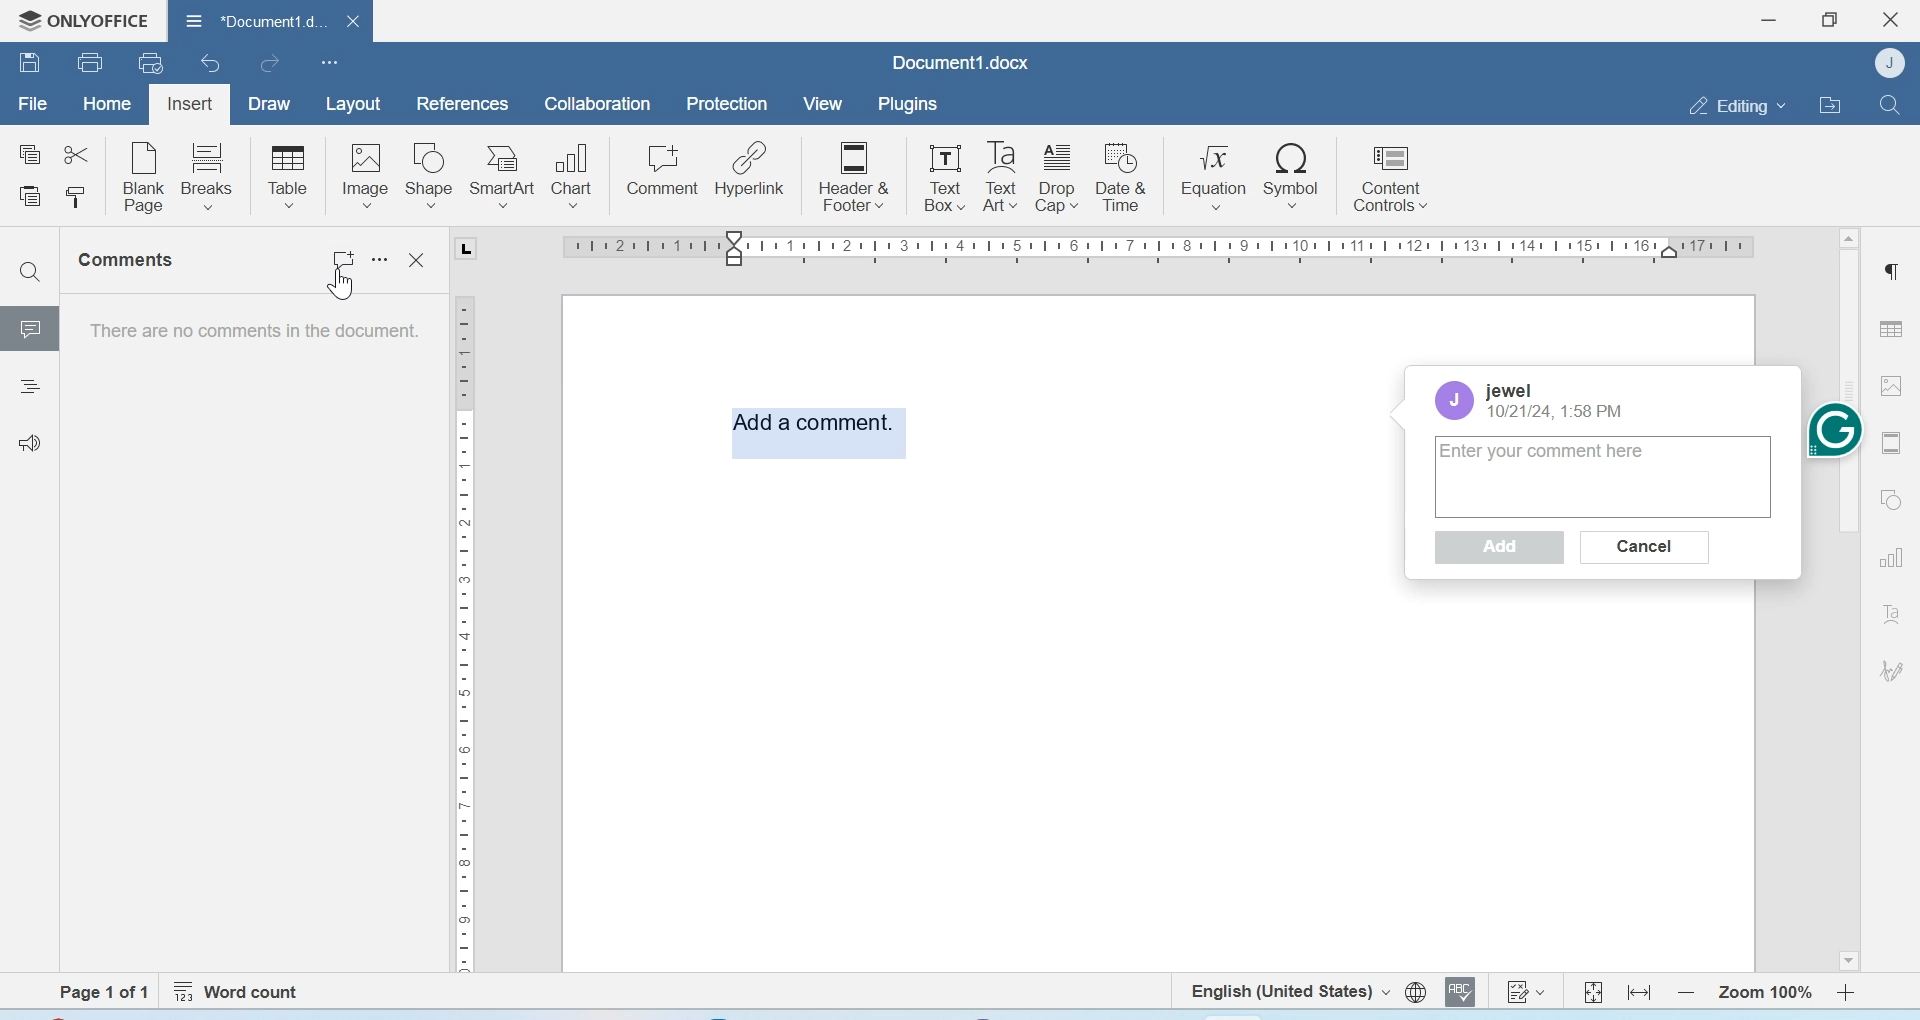 Image resolution: width=1920 pixels, height=1020 pixels. Describe the element at coordinates (503, 176) in the screenshot. I see `SmartArt` at that location.